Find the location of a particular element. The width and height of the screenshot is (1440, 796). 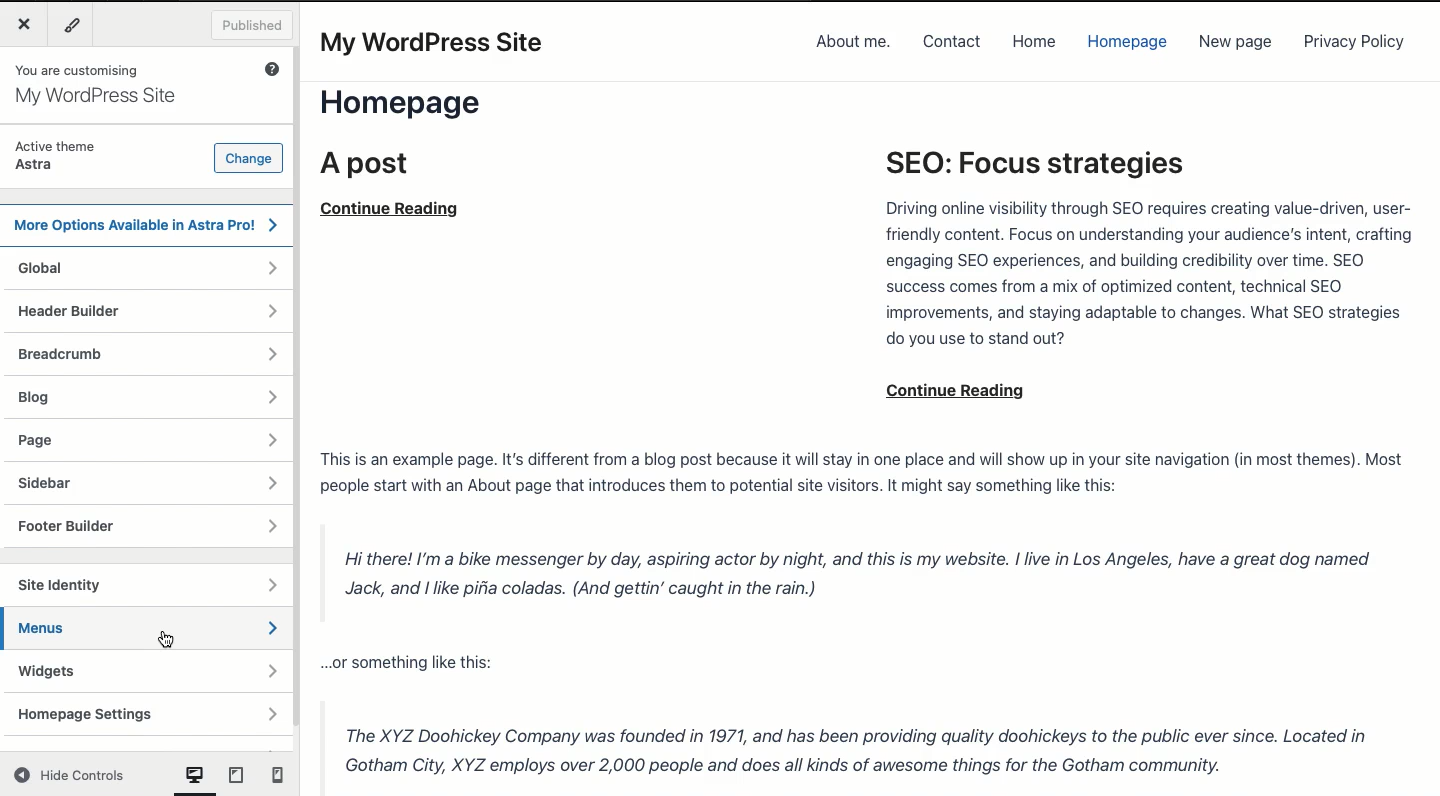

My WordPress Site is located at coordinates (436, 44).